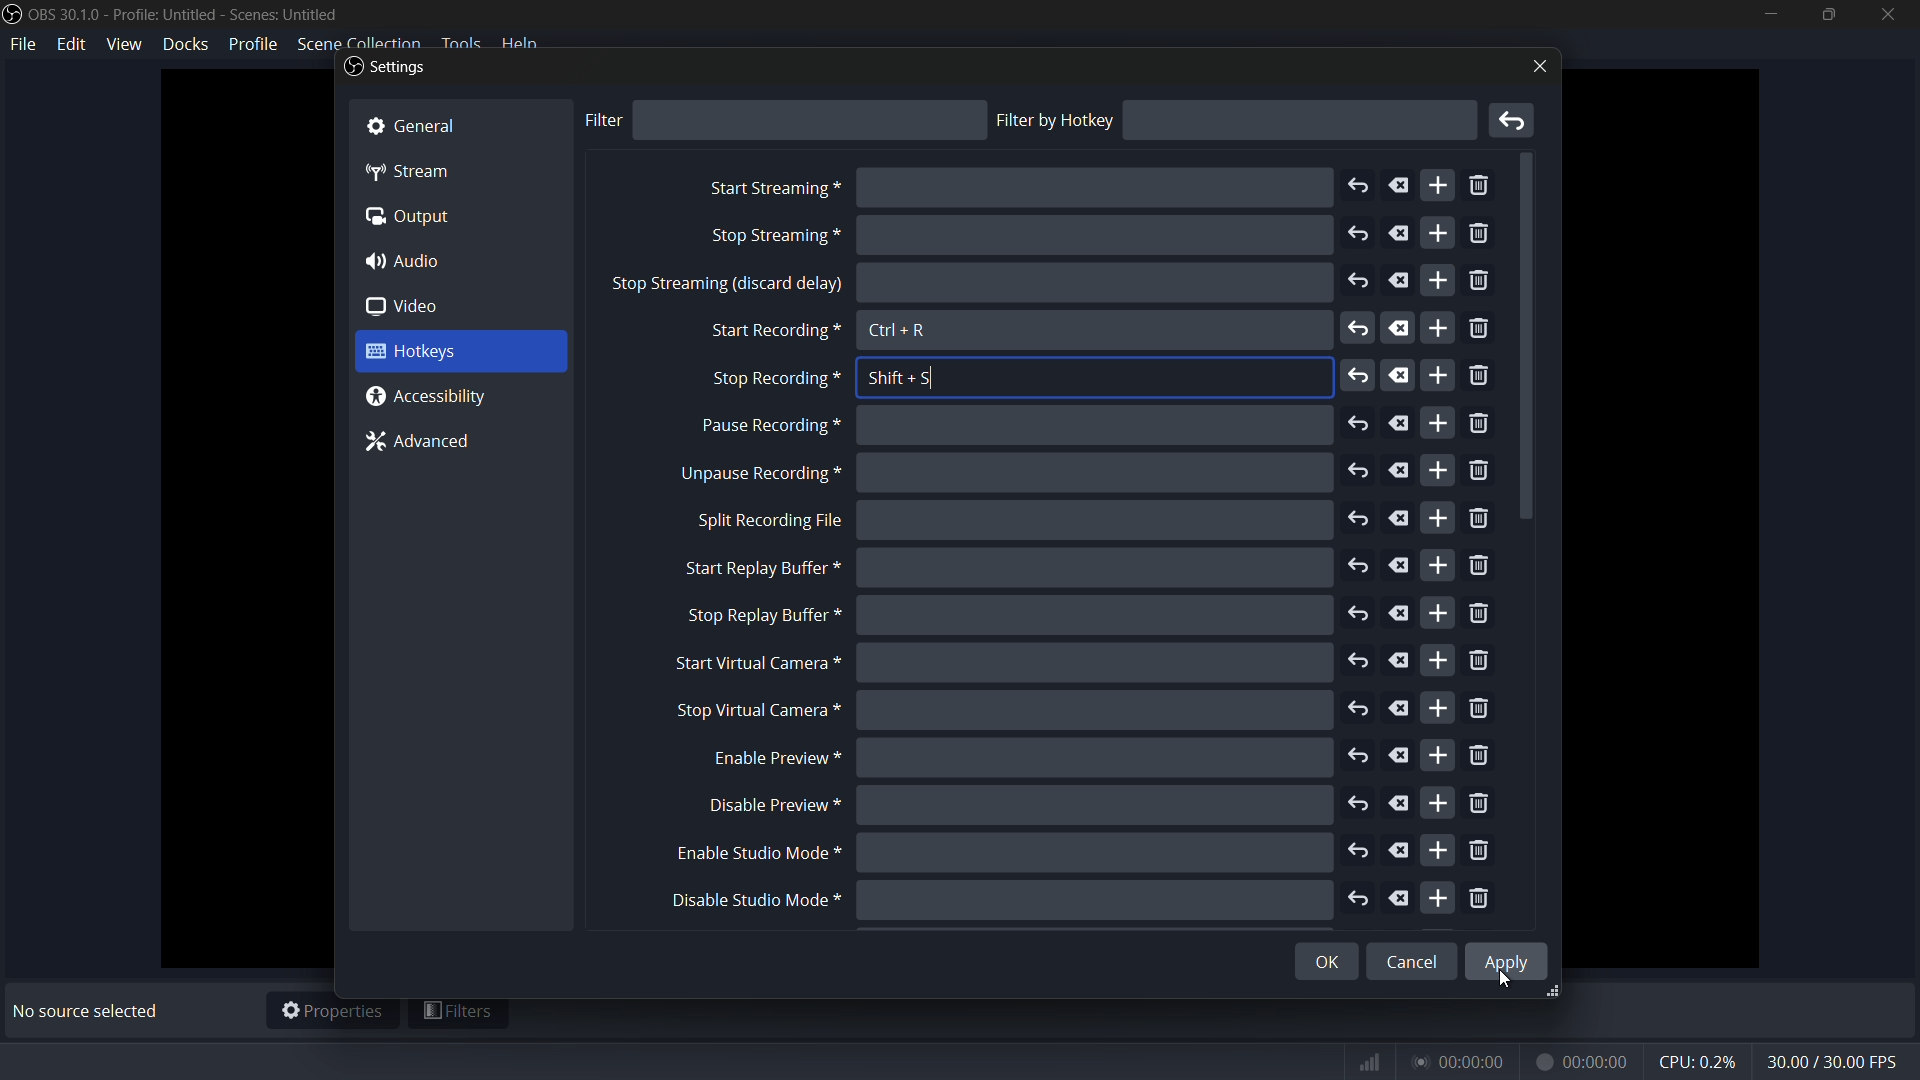 This screenshot has width=1920, height=1080. I want to click on undo, so click(1355, 187).